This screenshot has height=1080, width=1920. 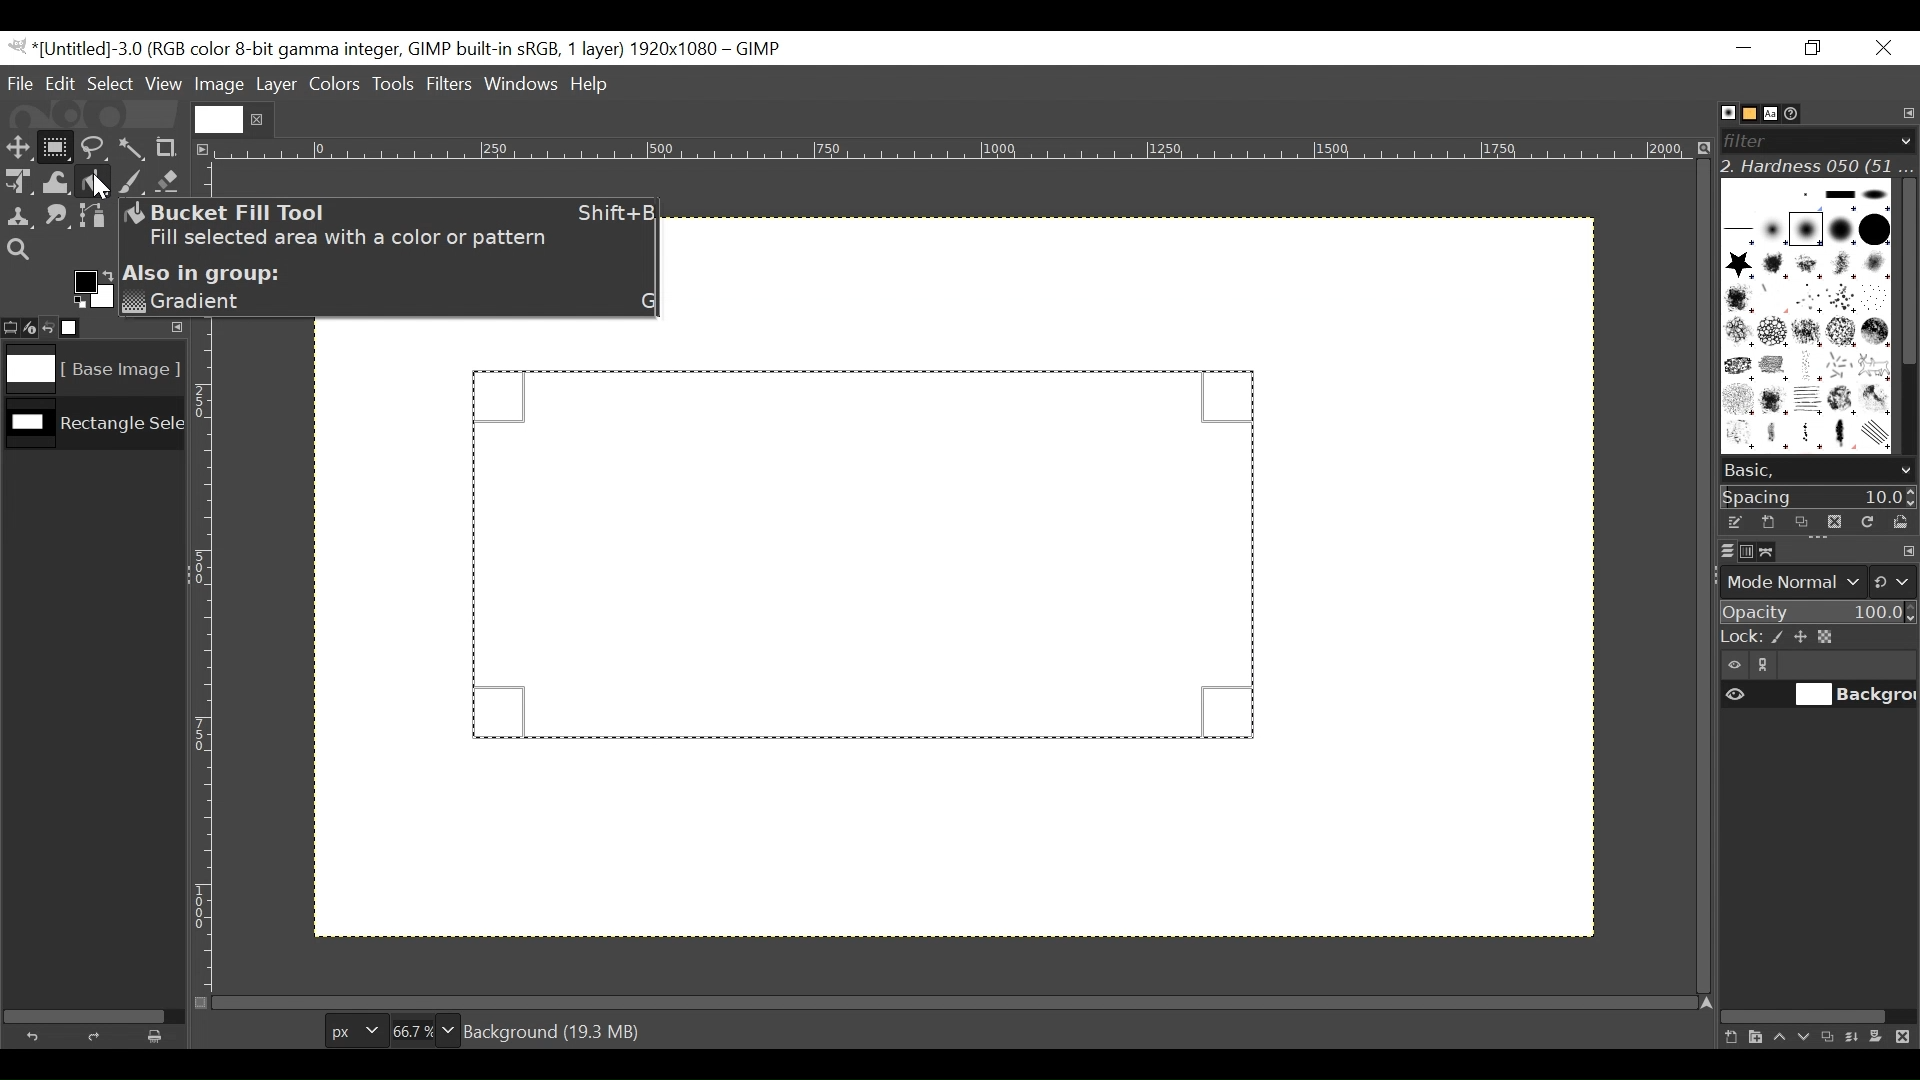 I want to click on Create a new brush , so click(x=1767, y=522).